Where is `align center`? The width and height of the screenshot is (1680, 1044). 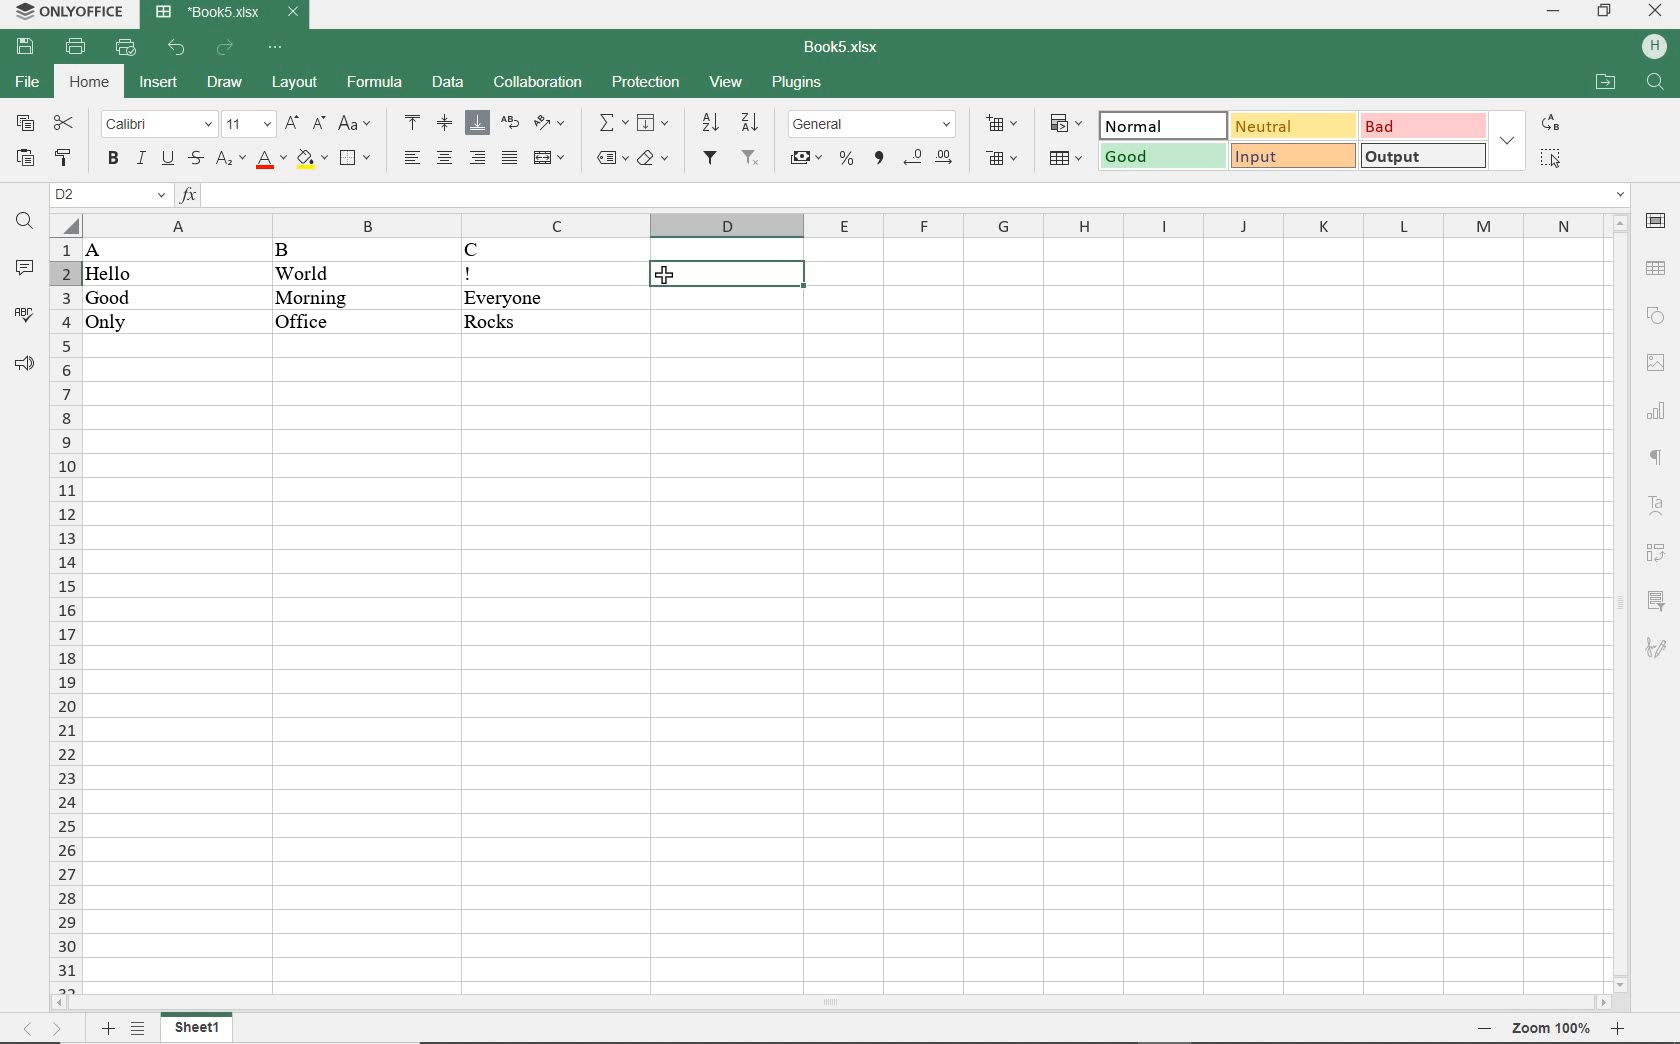 align center is located at coordinates (444, 158).